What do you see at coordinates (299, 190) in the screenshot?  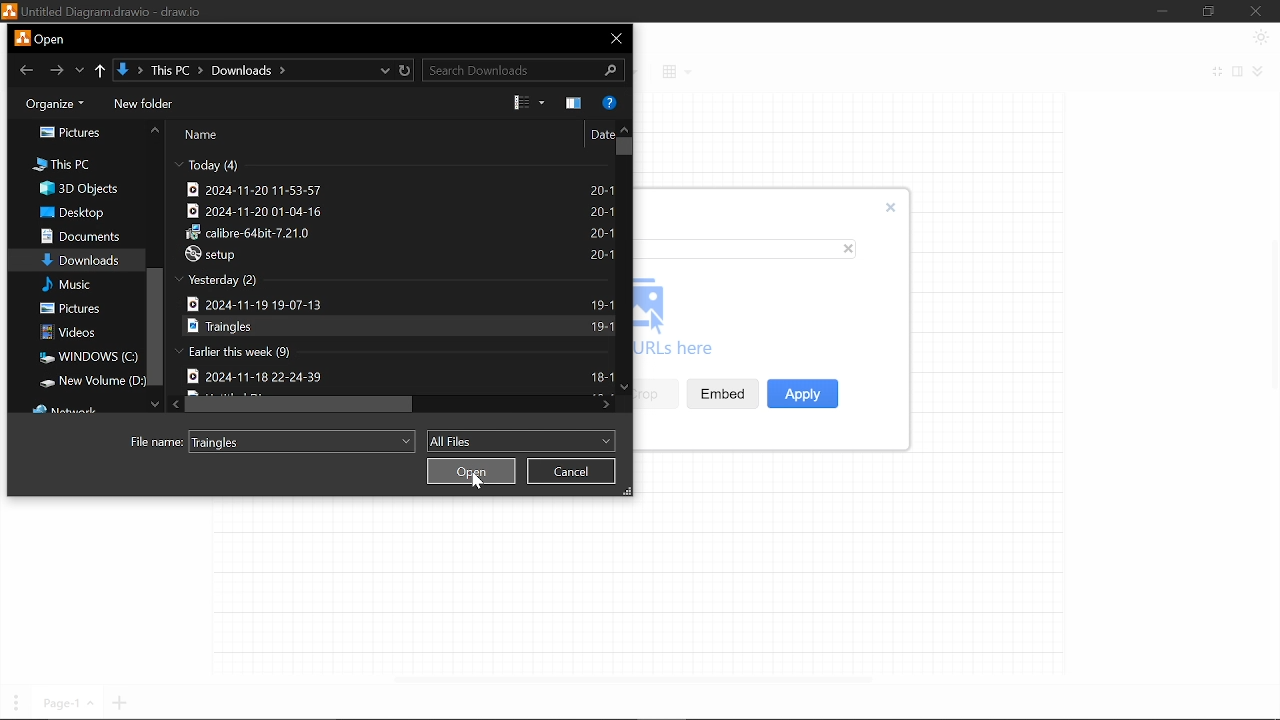 I see `2024-11-20 11-53-57` at bounding box center [299, 190].